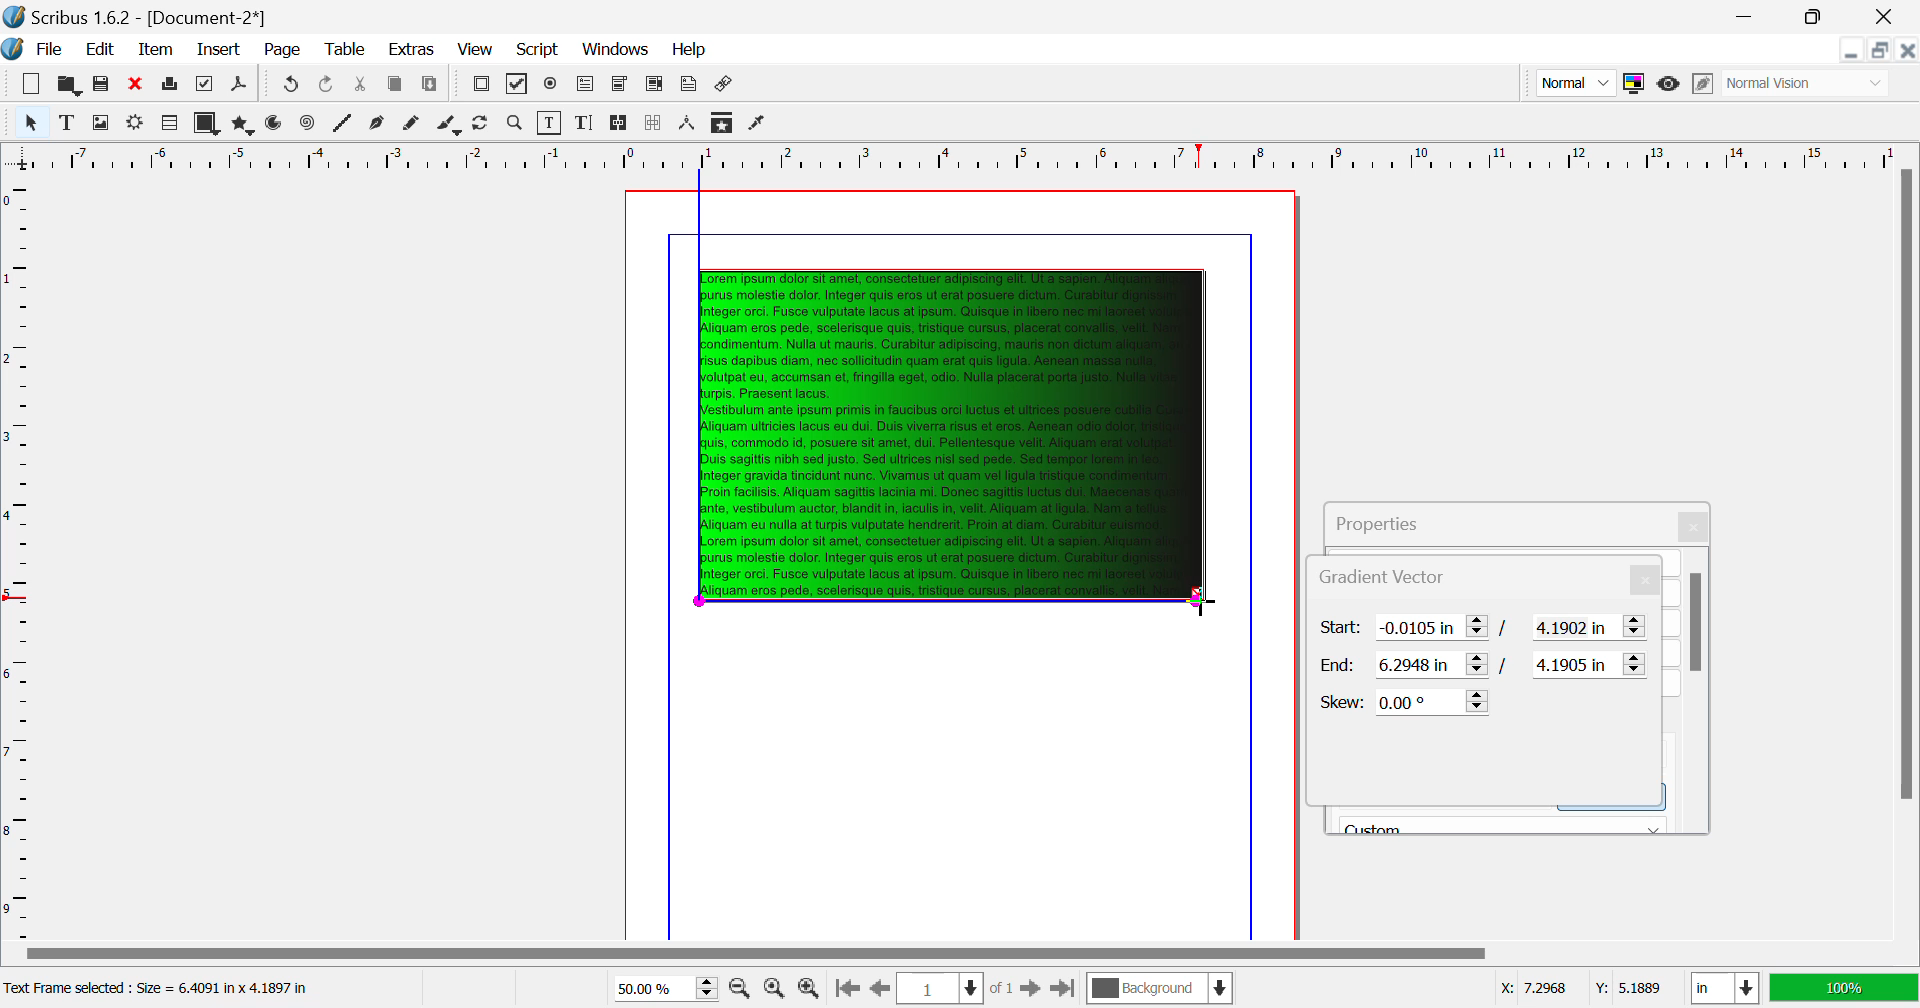 The image size is (1920, 1008). What do you see at coordinates (362, 86) in the screenshot?
I see `Cut` at bounding box center [362, 86].